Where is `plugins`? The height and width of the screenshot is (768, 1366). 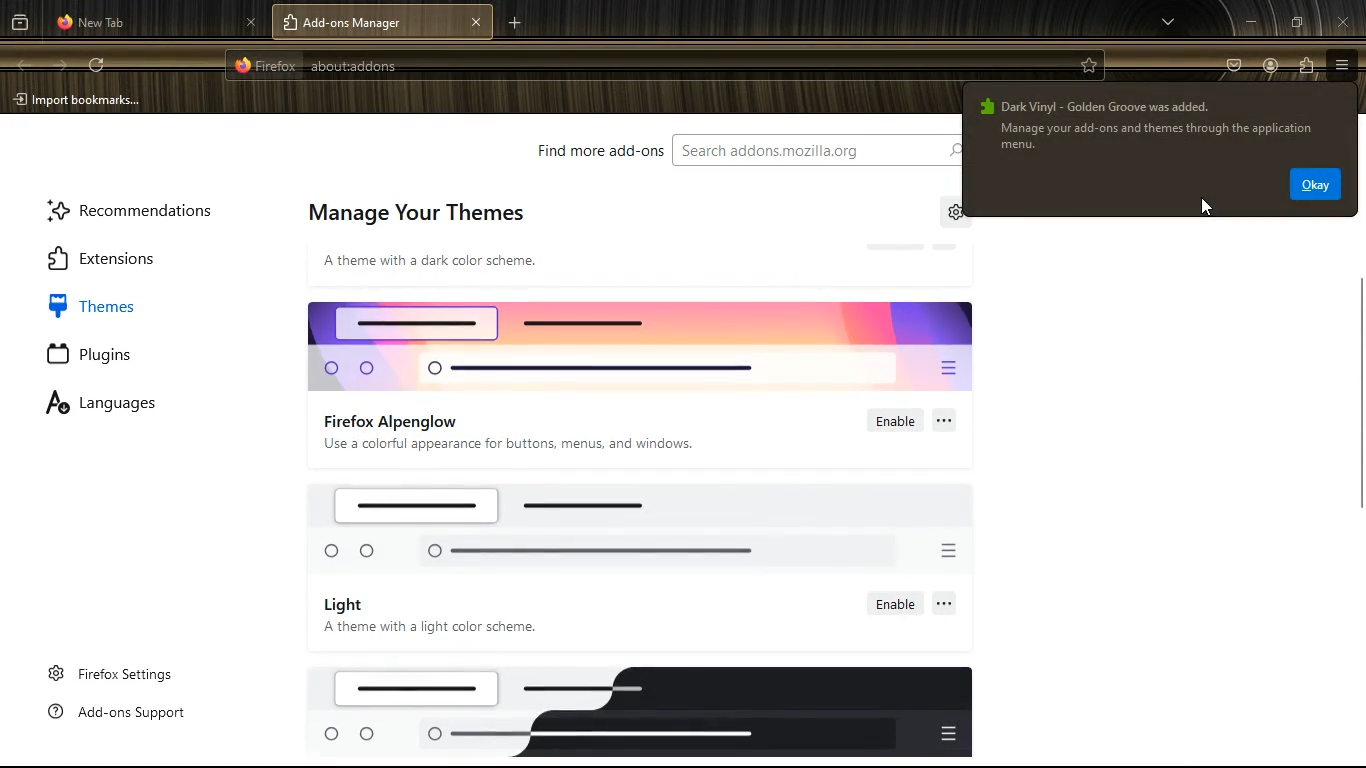 plugins is located at coordinates (109, 355).